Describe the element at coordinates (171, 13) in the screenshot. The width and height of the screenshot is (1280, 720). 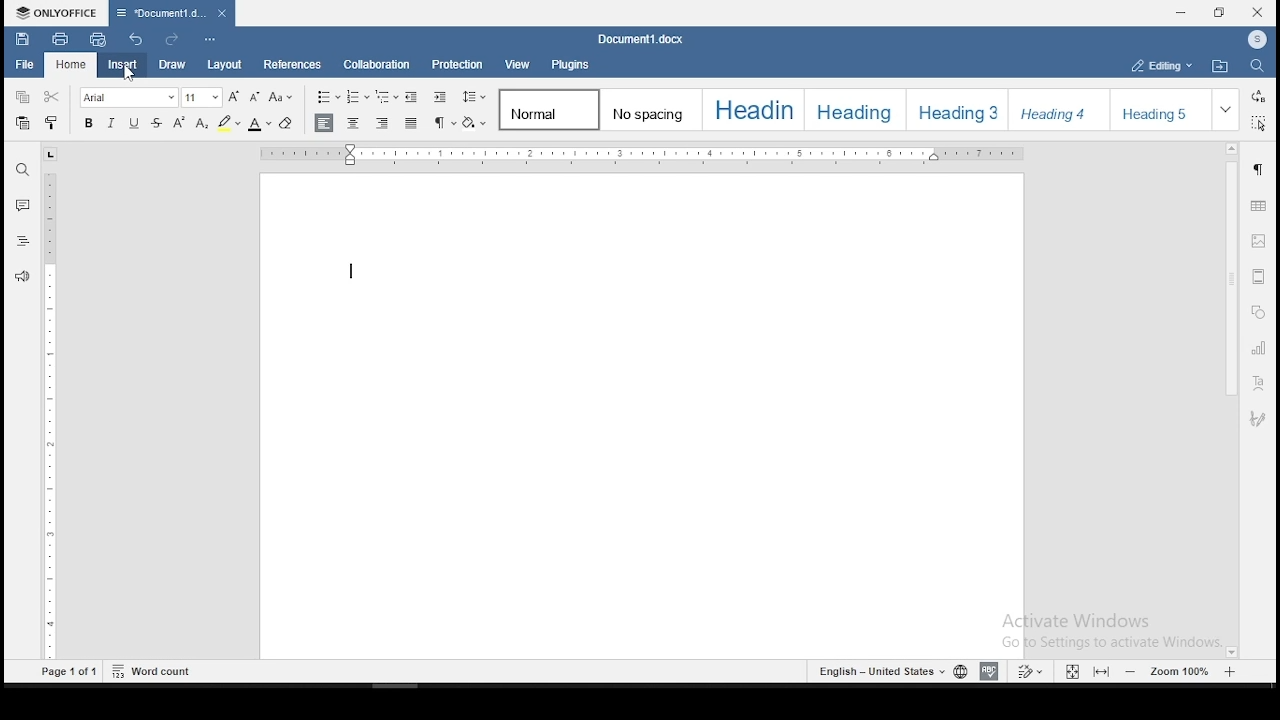
I see `Document3.docx` at that location.